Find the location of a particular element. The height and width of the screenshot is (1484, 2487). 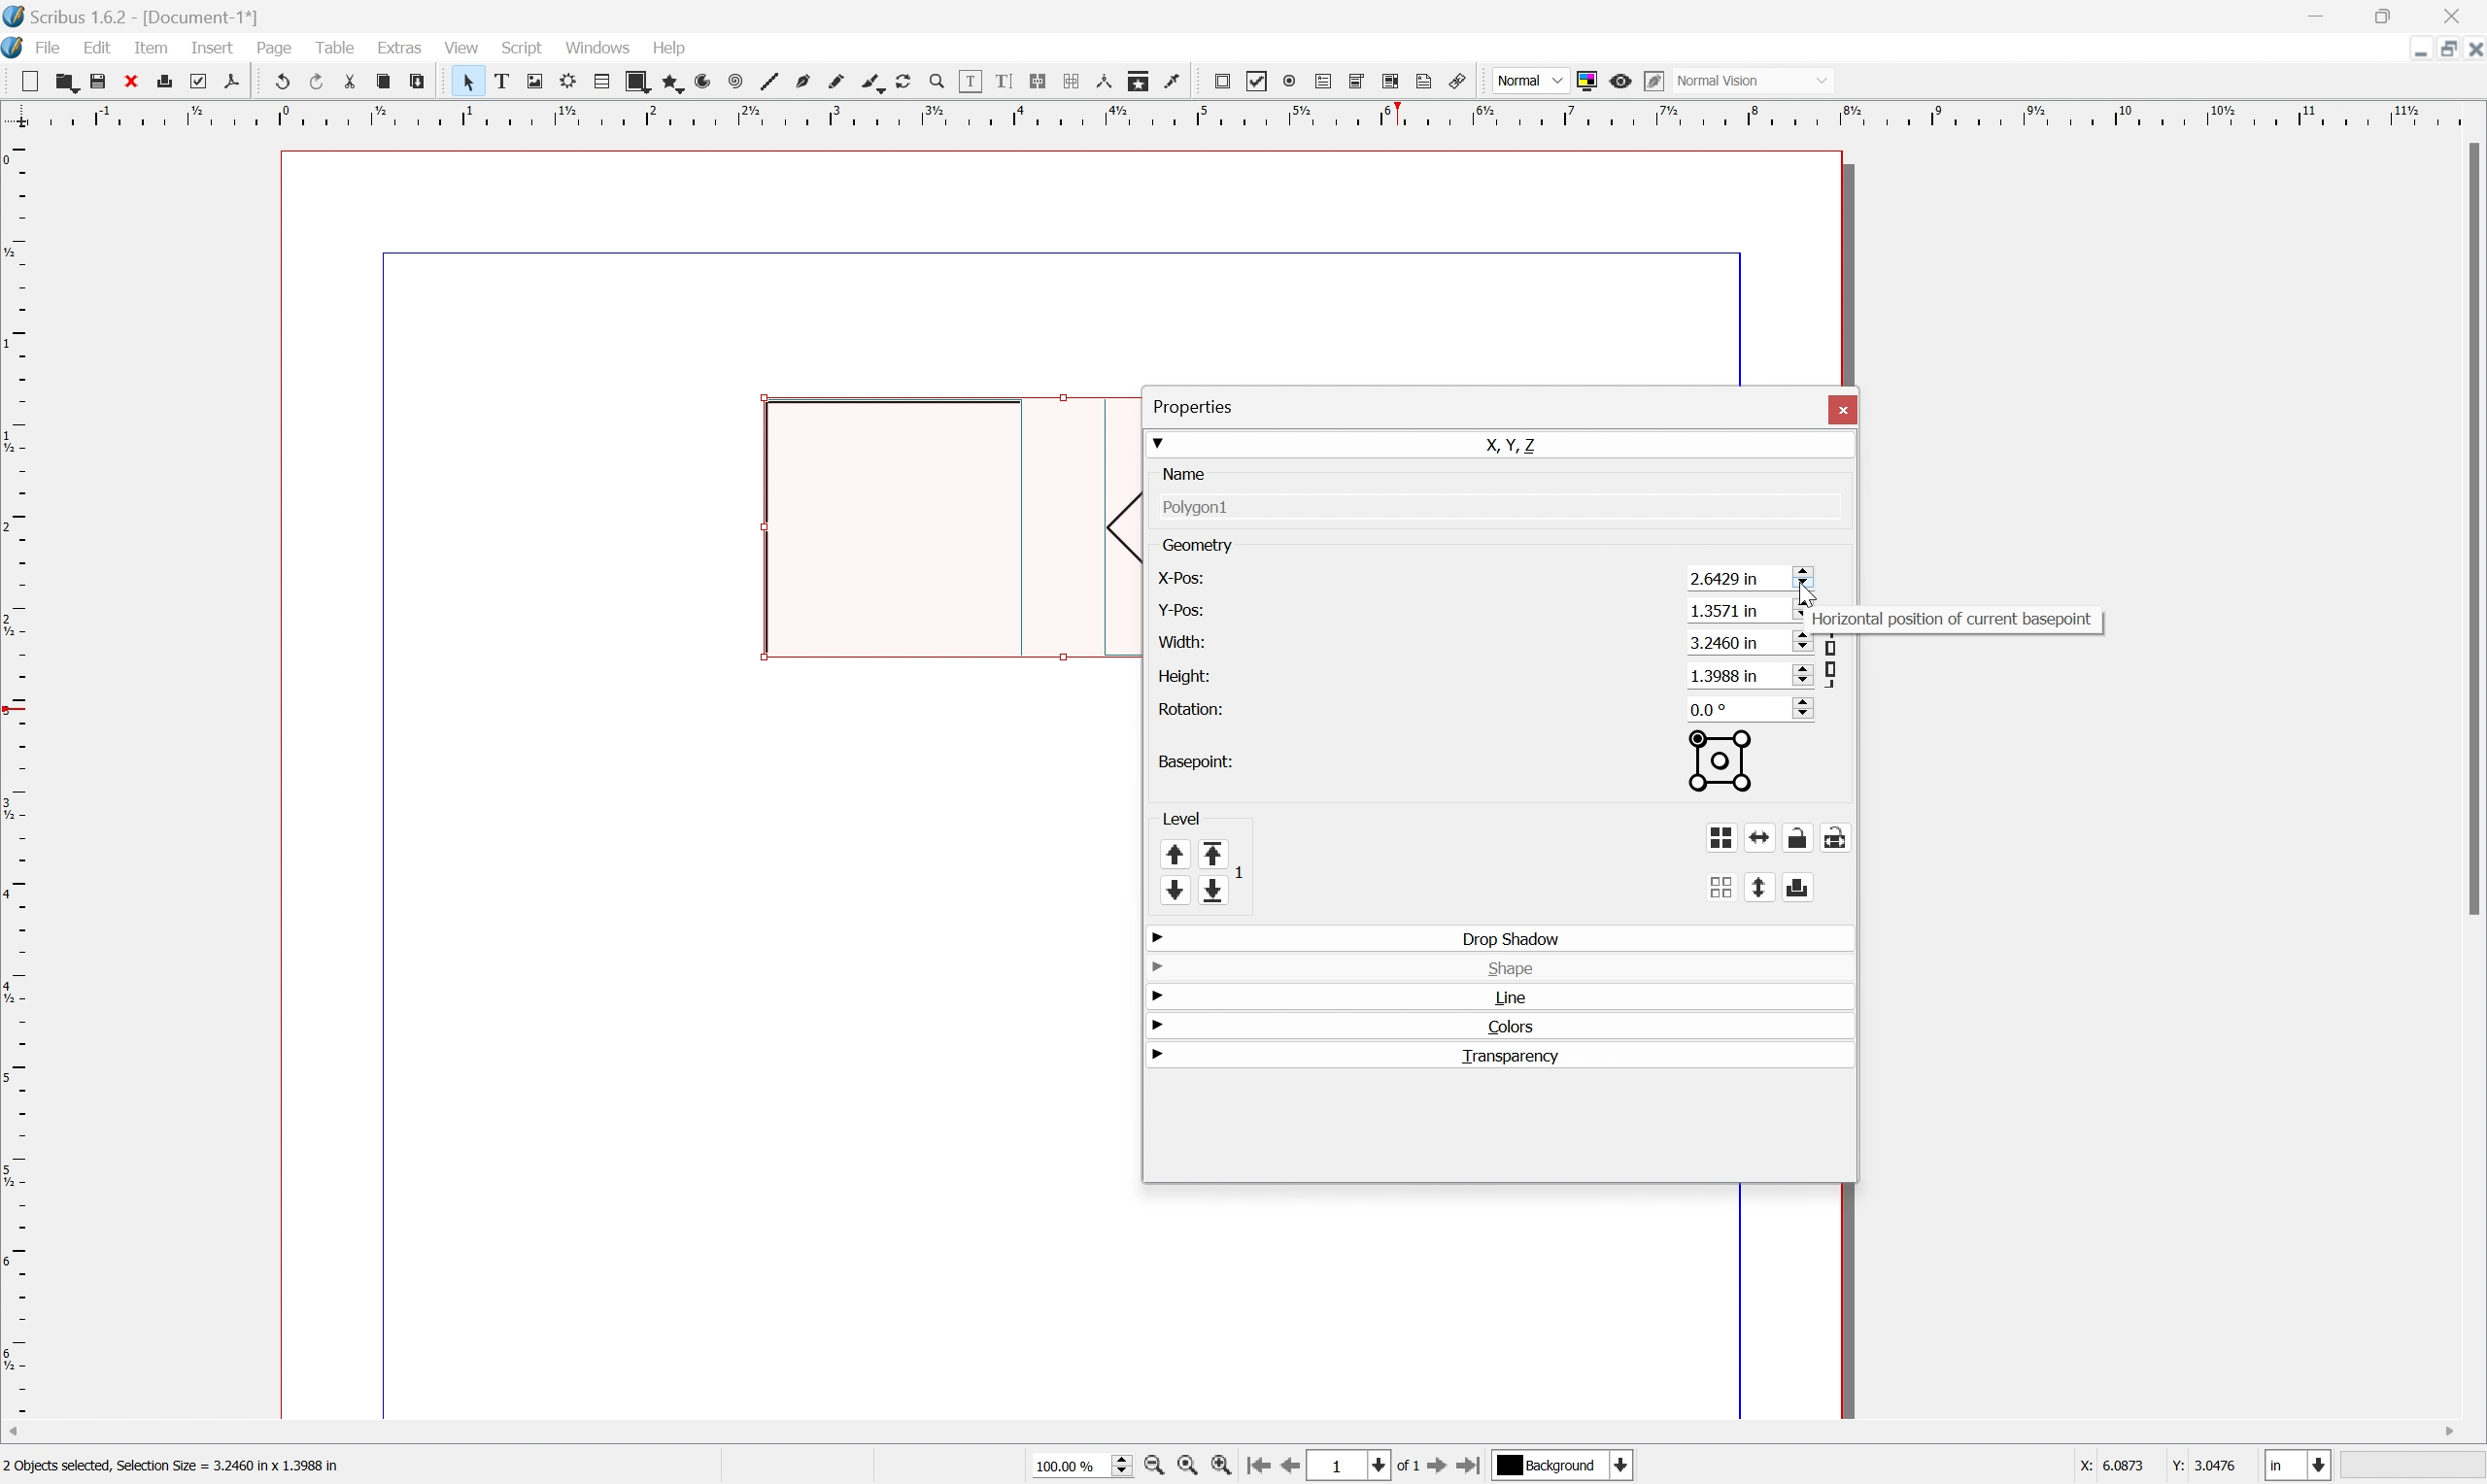

height is located at coordinates (1185, 676).